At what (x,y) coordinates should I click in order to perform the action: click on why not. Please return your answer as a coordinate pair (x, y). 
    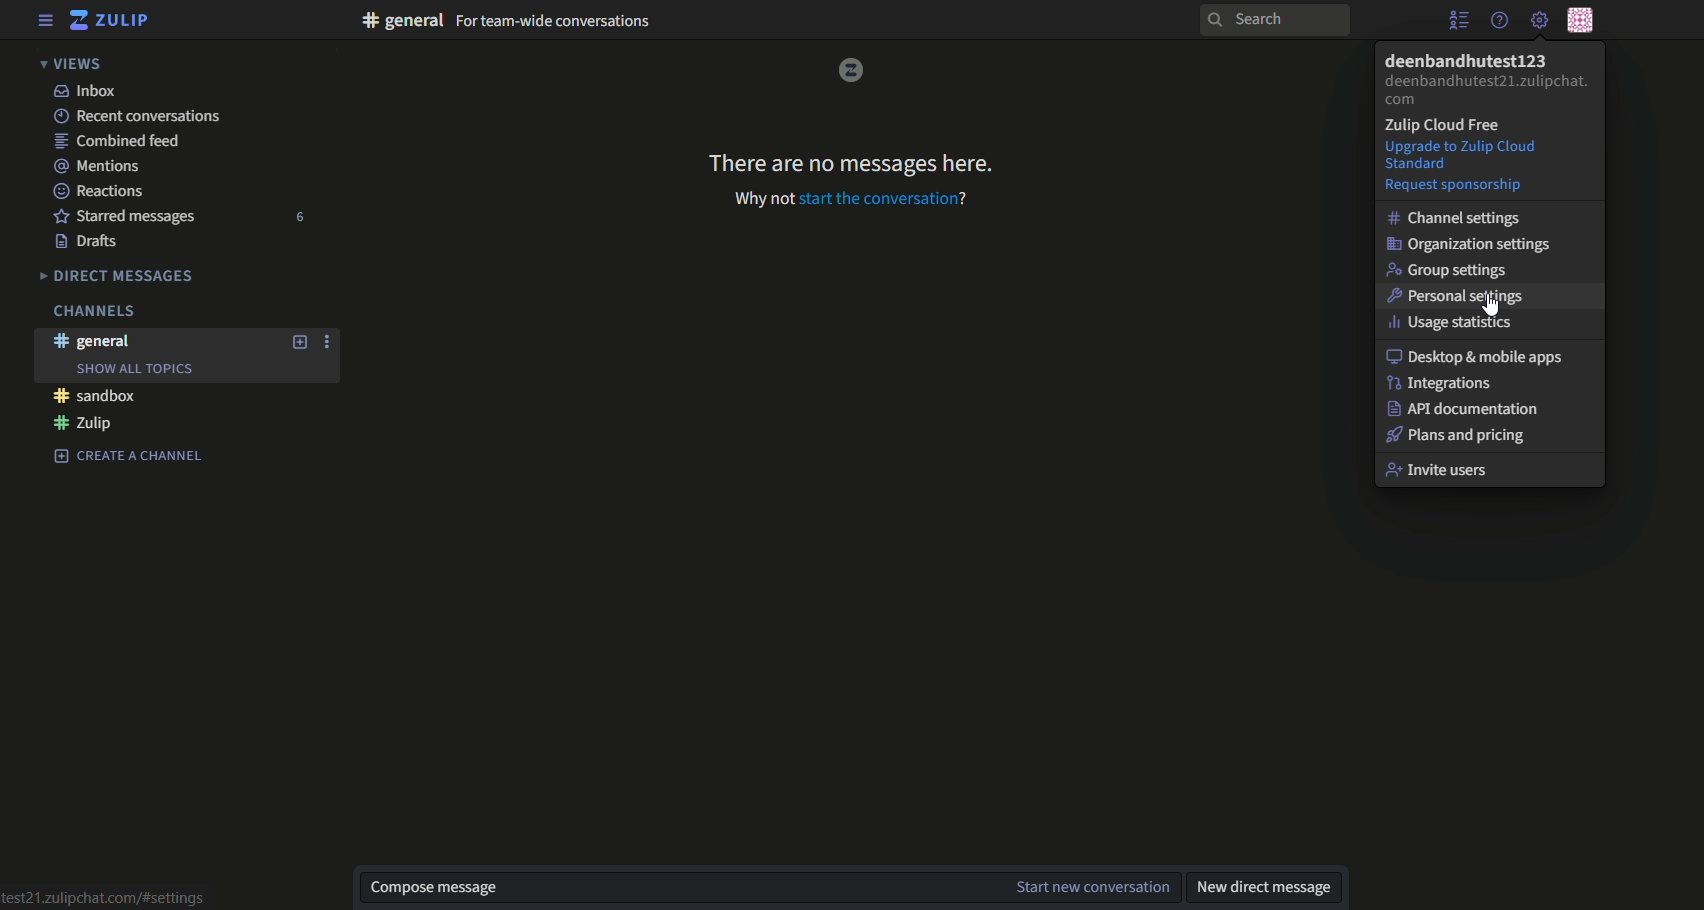
    Looking at the image, I should click on (763, 198).